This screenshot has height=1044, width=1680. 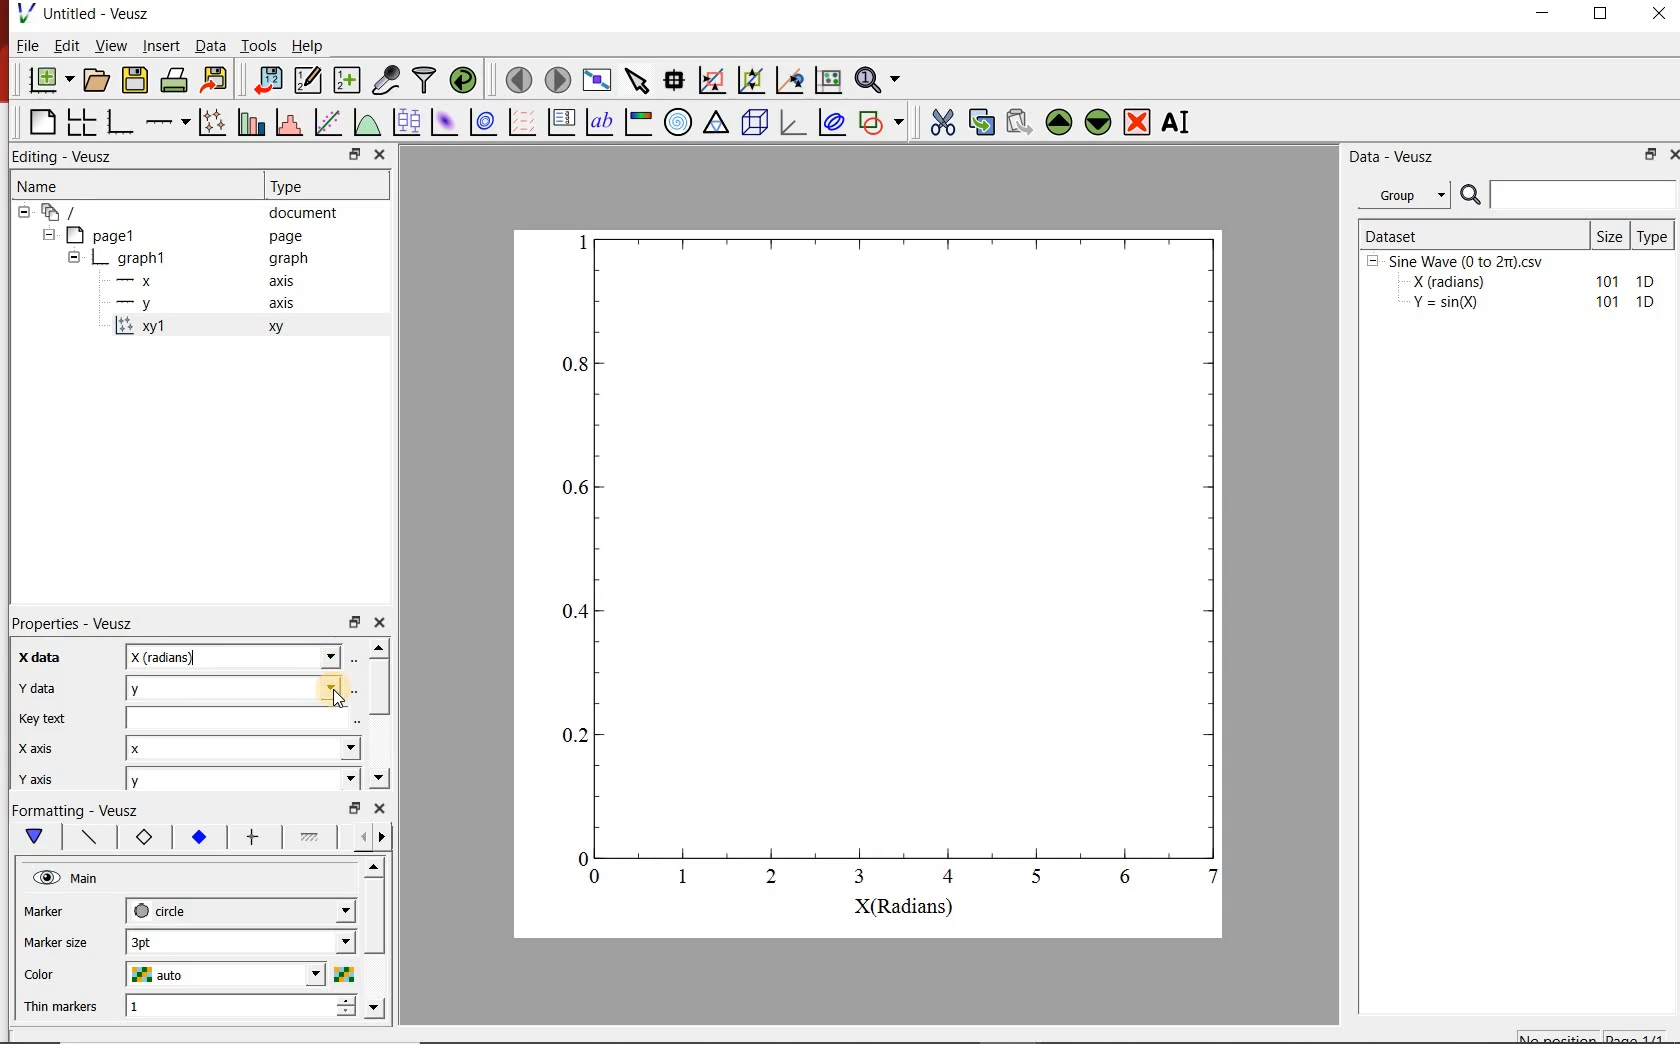 What do you see at coordinates (291, 121) in the screenshot?
I see `histogram` at bounding box center [291, 121].